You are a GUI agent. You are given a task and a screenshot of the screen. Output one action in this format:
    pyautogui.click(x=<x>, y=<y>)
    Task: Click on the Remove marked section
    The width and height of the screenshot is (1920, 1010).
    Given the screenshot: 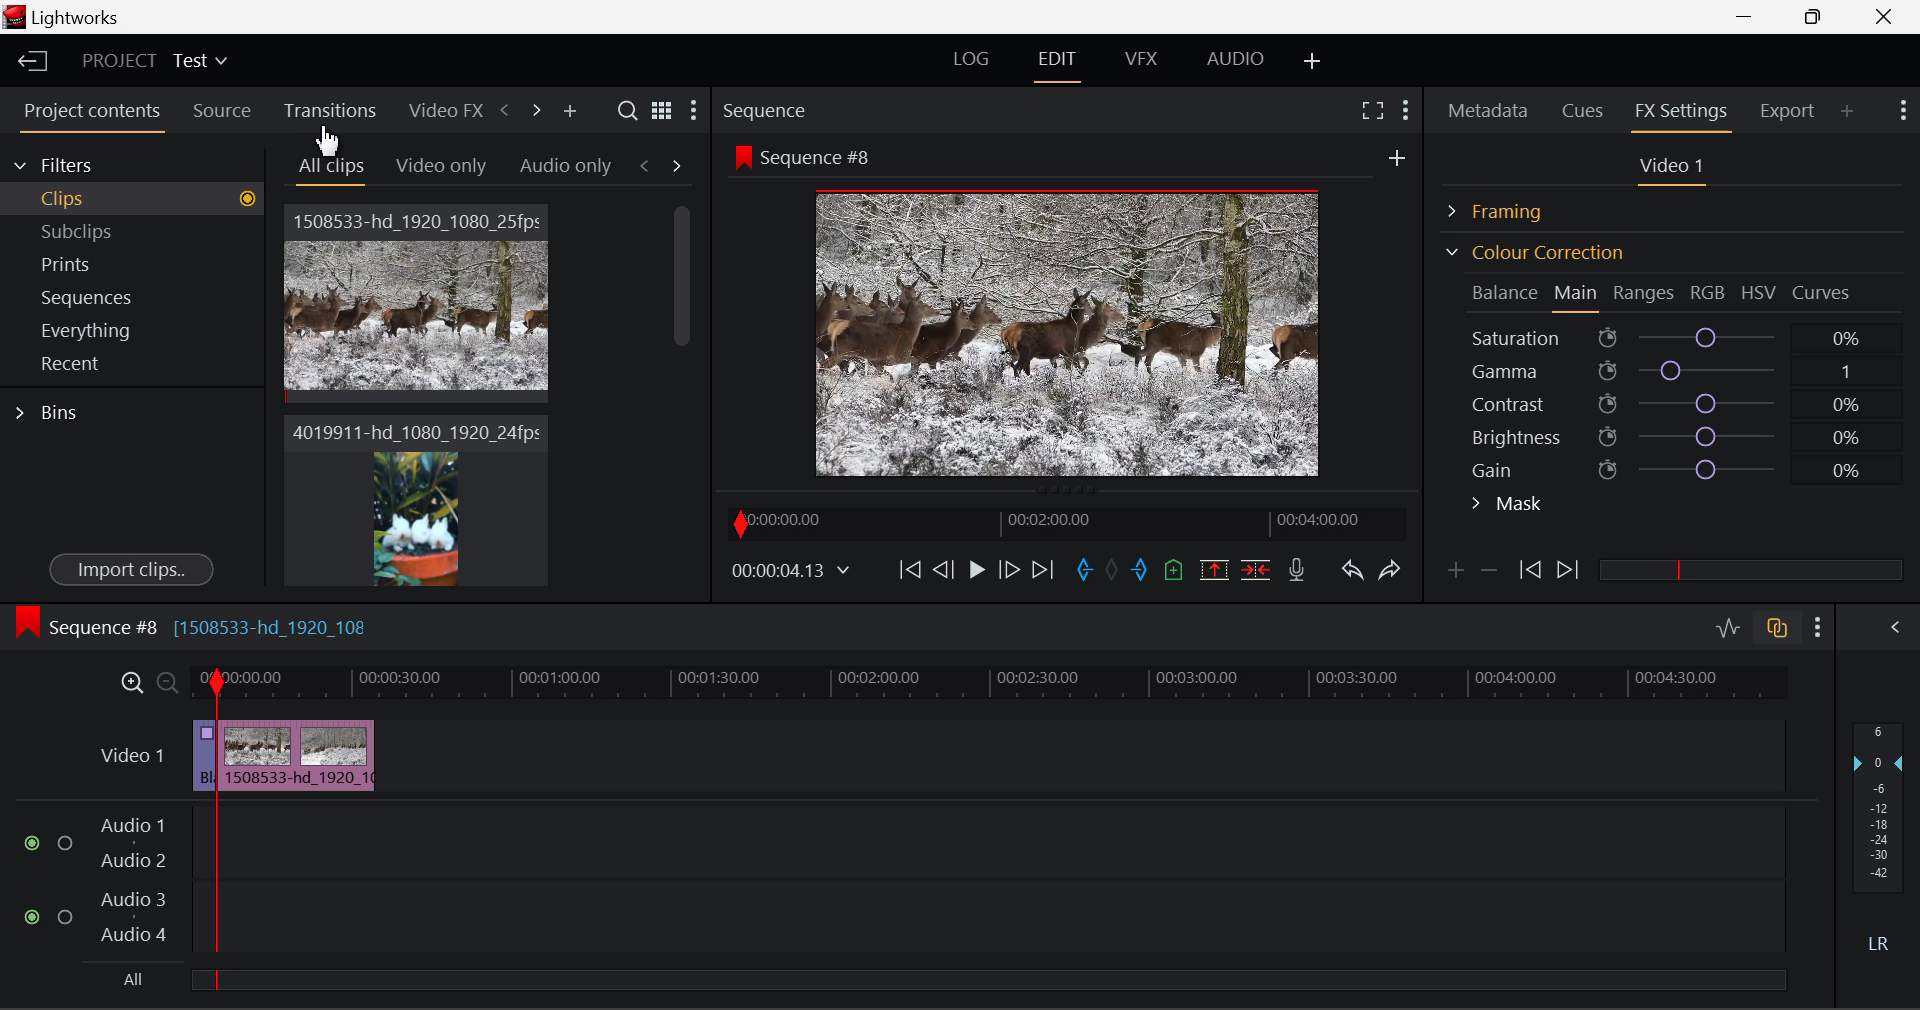 What is the action you would take?
    pyautogui.click(x=1213, y=568)
    